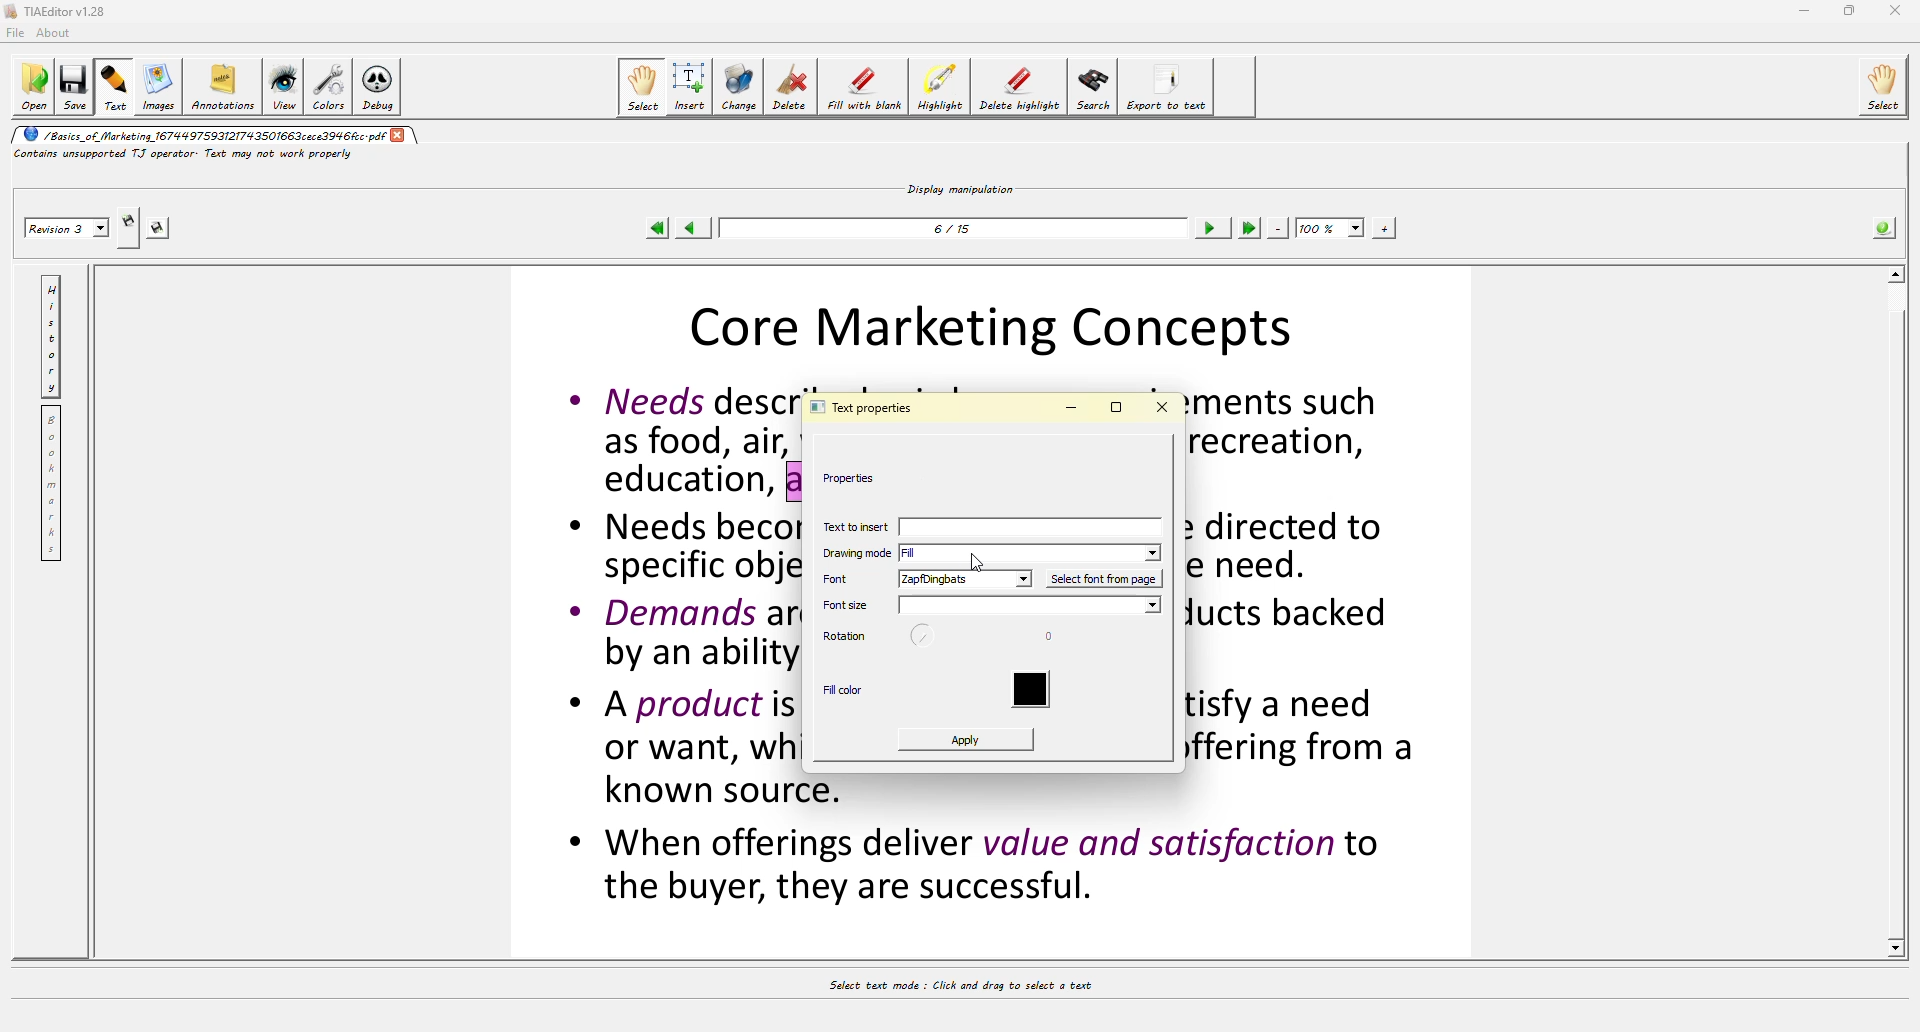 The height and width of the screenshot is (1032, 1920). Describe the element at coordinates (1850, 10) in the screenshot. I see `maximize` at that location.